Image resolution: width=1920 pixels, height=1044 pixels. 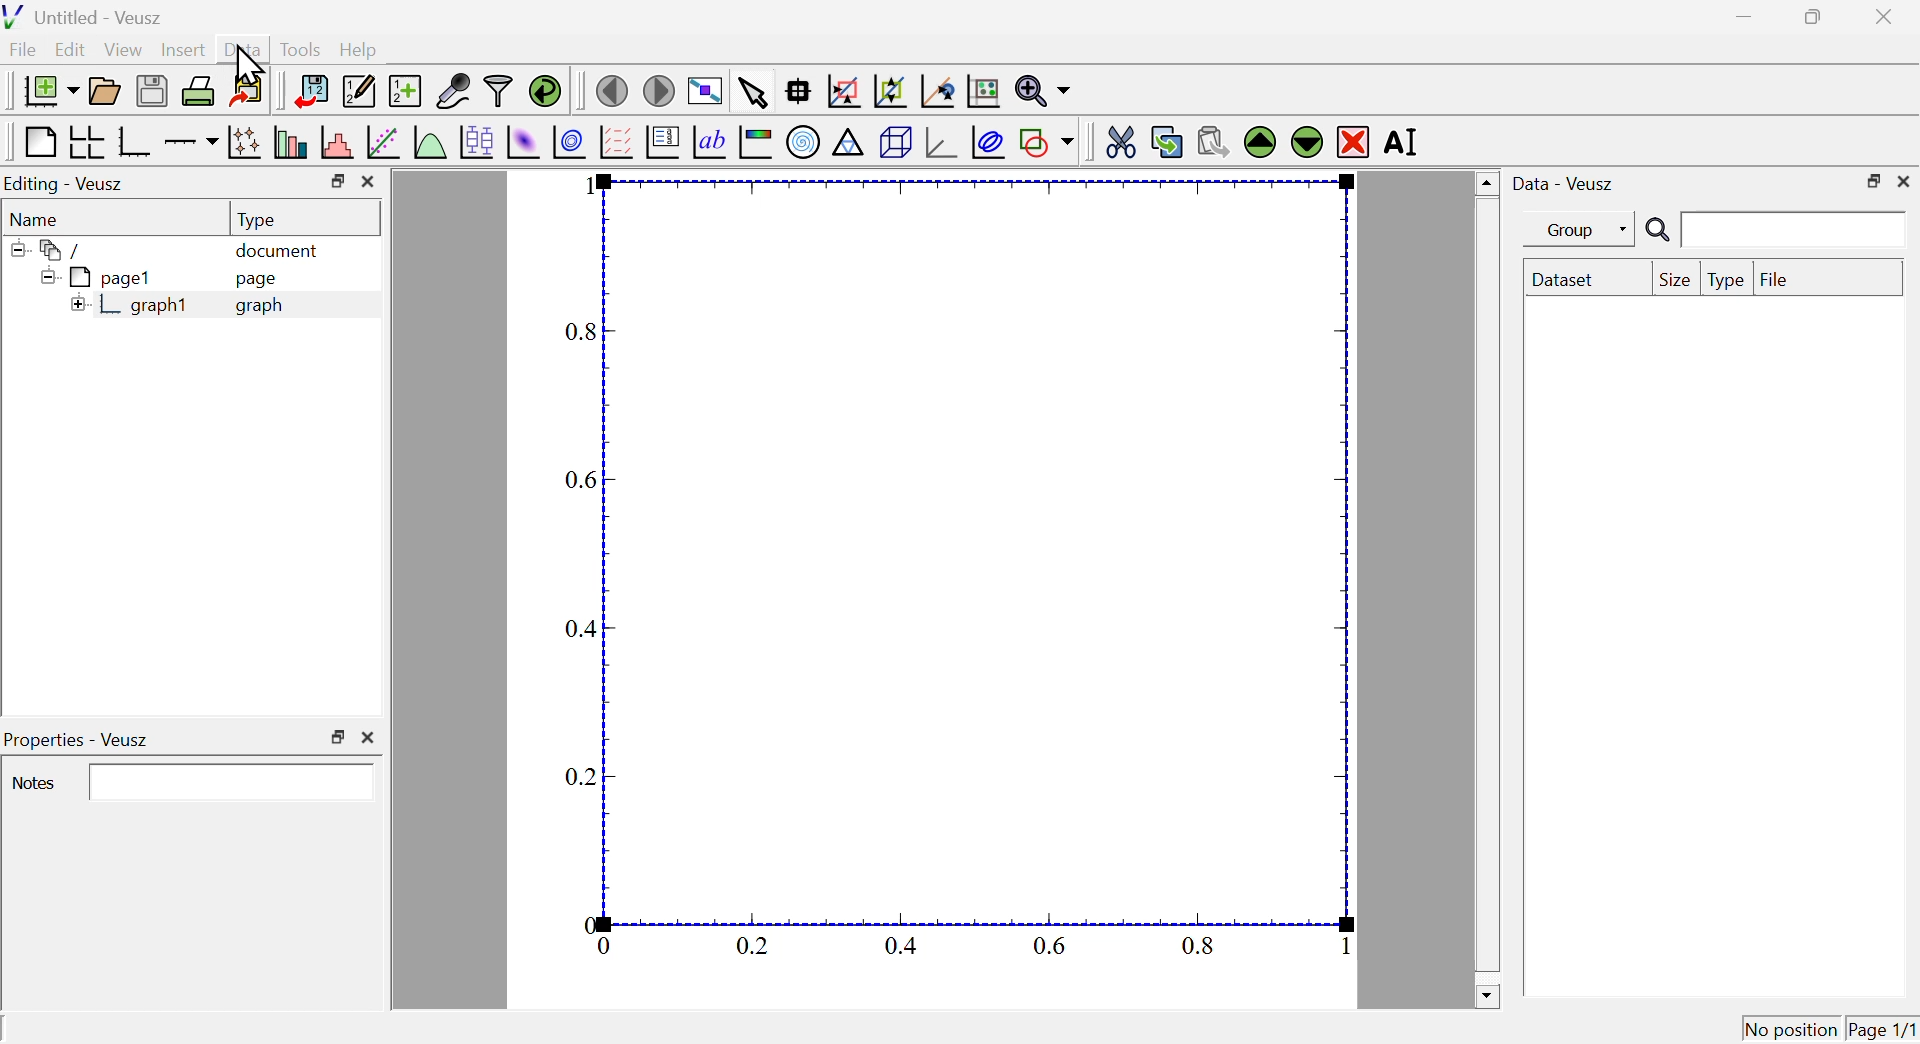 What do you see at coordinates (1672, 279) in the screenshot?
I see `size` at bounding box center [1672, 279].